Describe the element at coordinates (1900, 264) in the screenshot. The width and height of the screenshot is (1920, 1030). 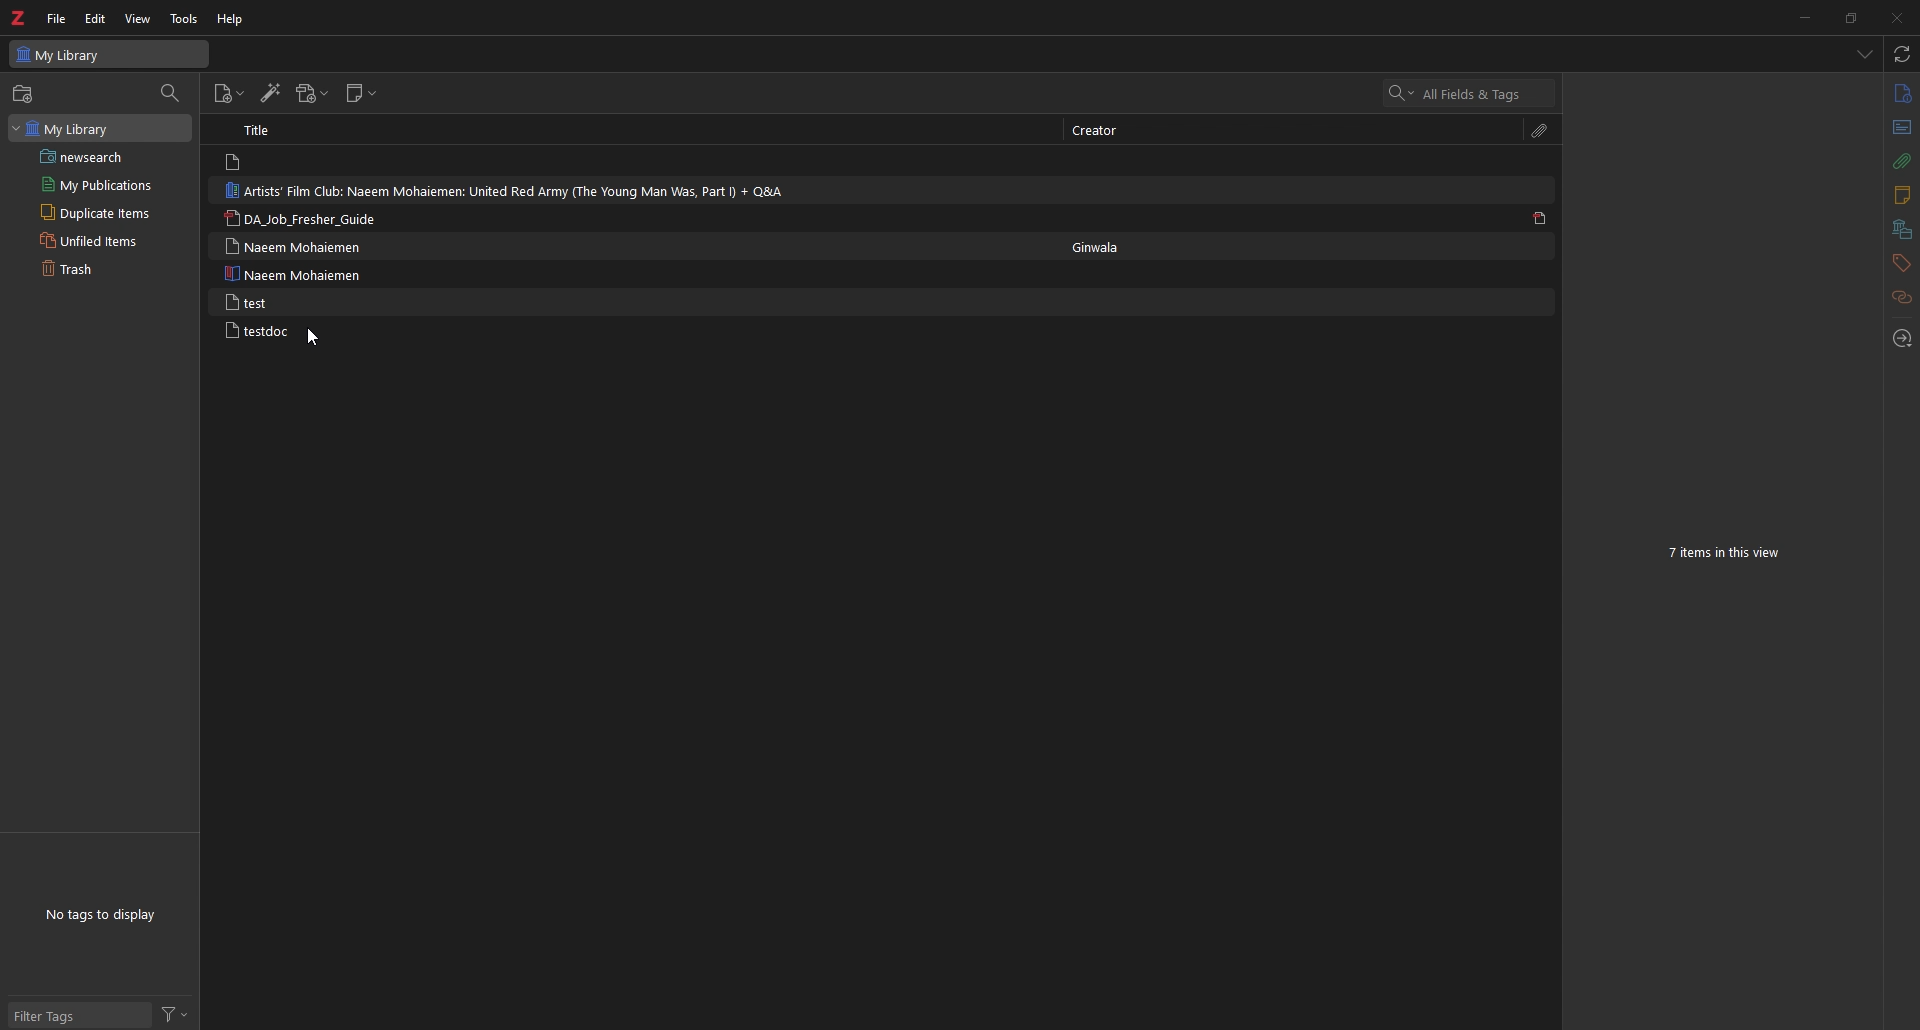
I see `tags` at that location.